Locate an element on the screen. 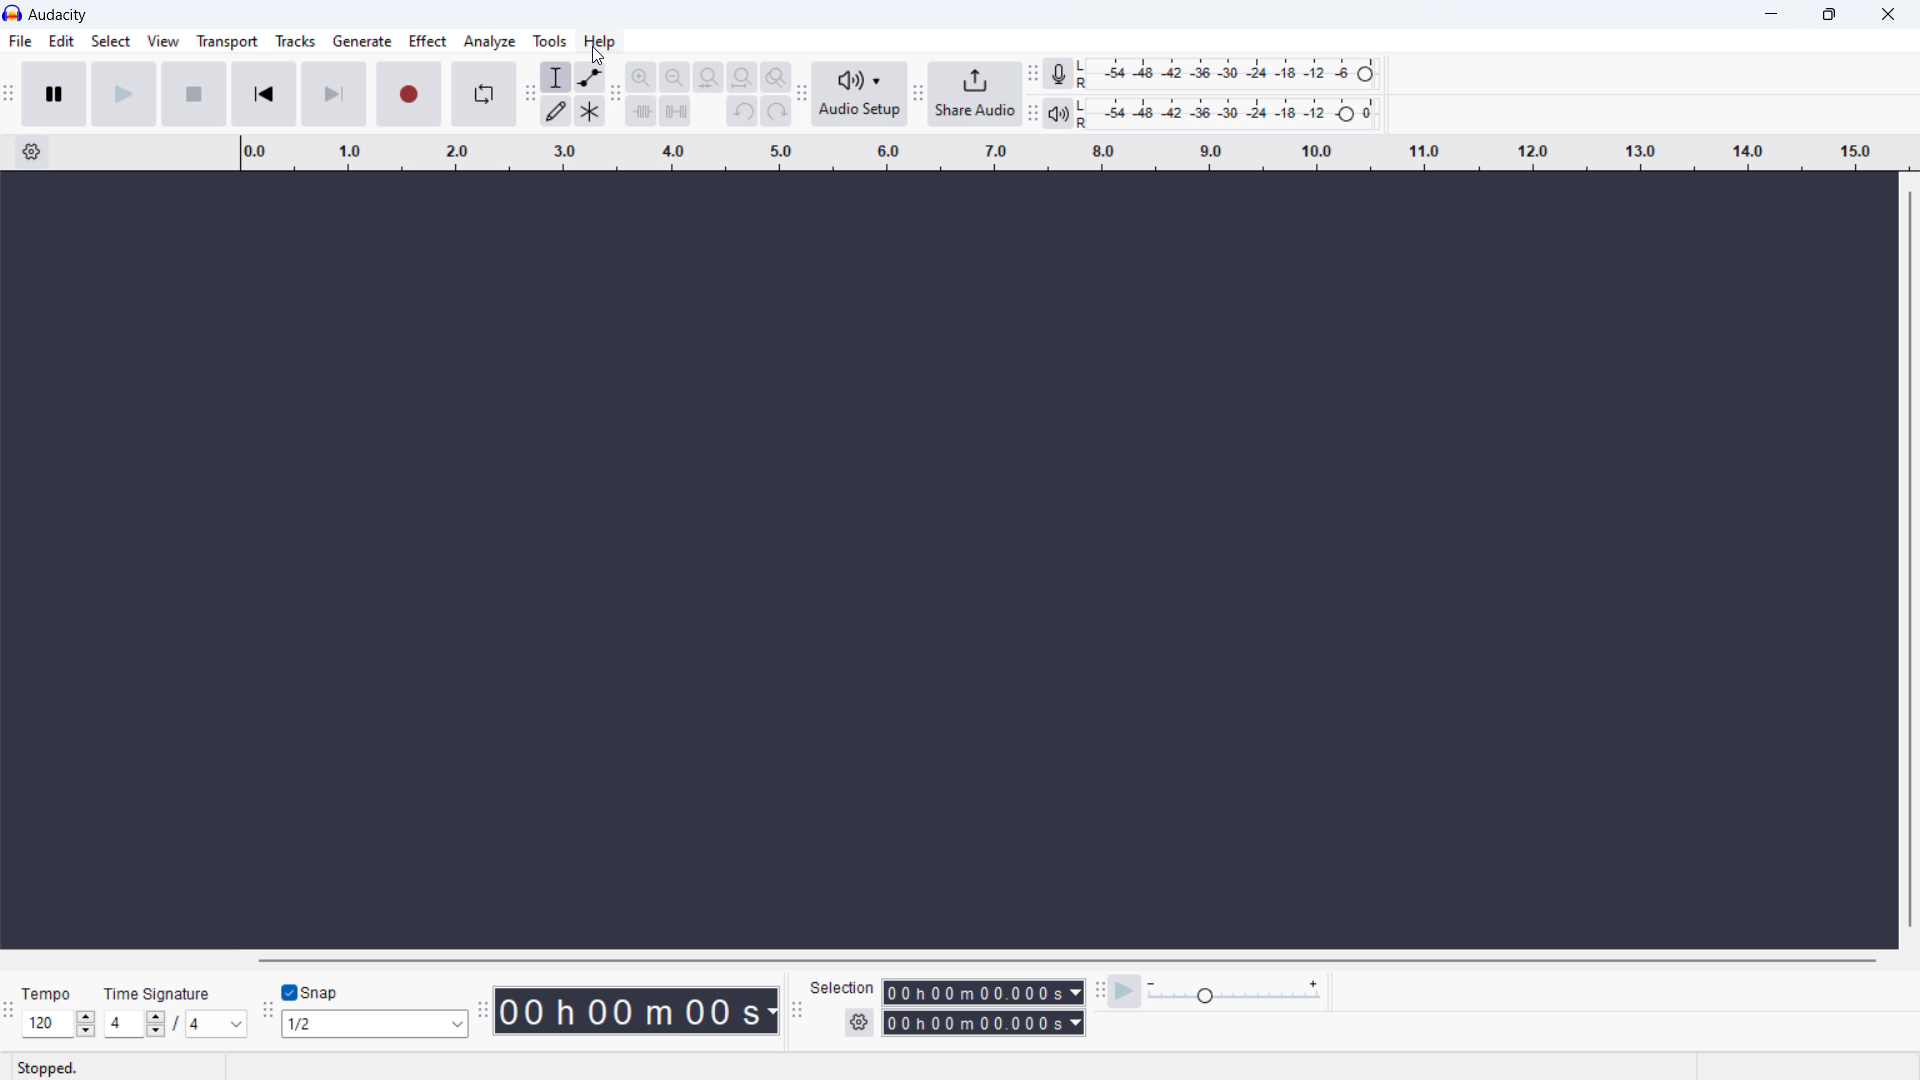 This screenshot has width=1920, height=1080. vertical scrollbar is located at coordinates (1910, 562).